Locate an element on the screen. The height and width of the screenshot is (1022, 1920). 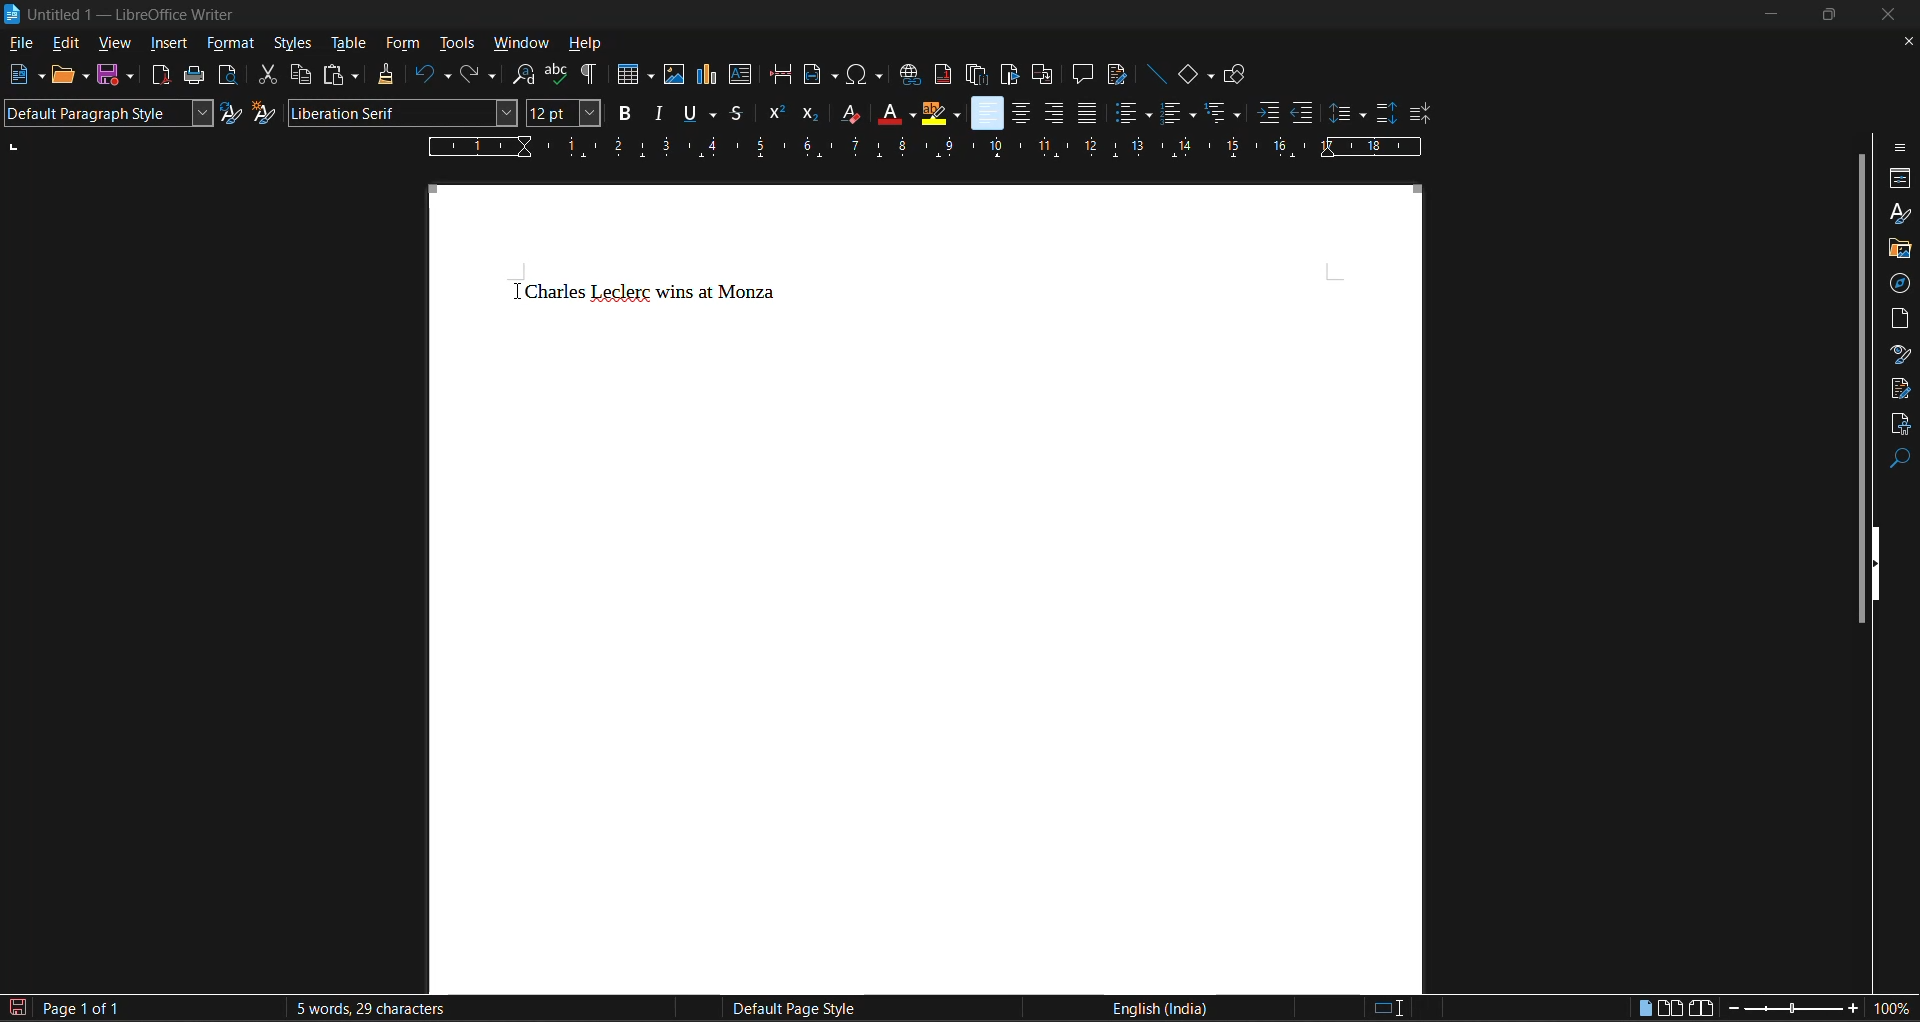
insert table is located at coordinates (635, 73).